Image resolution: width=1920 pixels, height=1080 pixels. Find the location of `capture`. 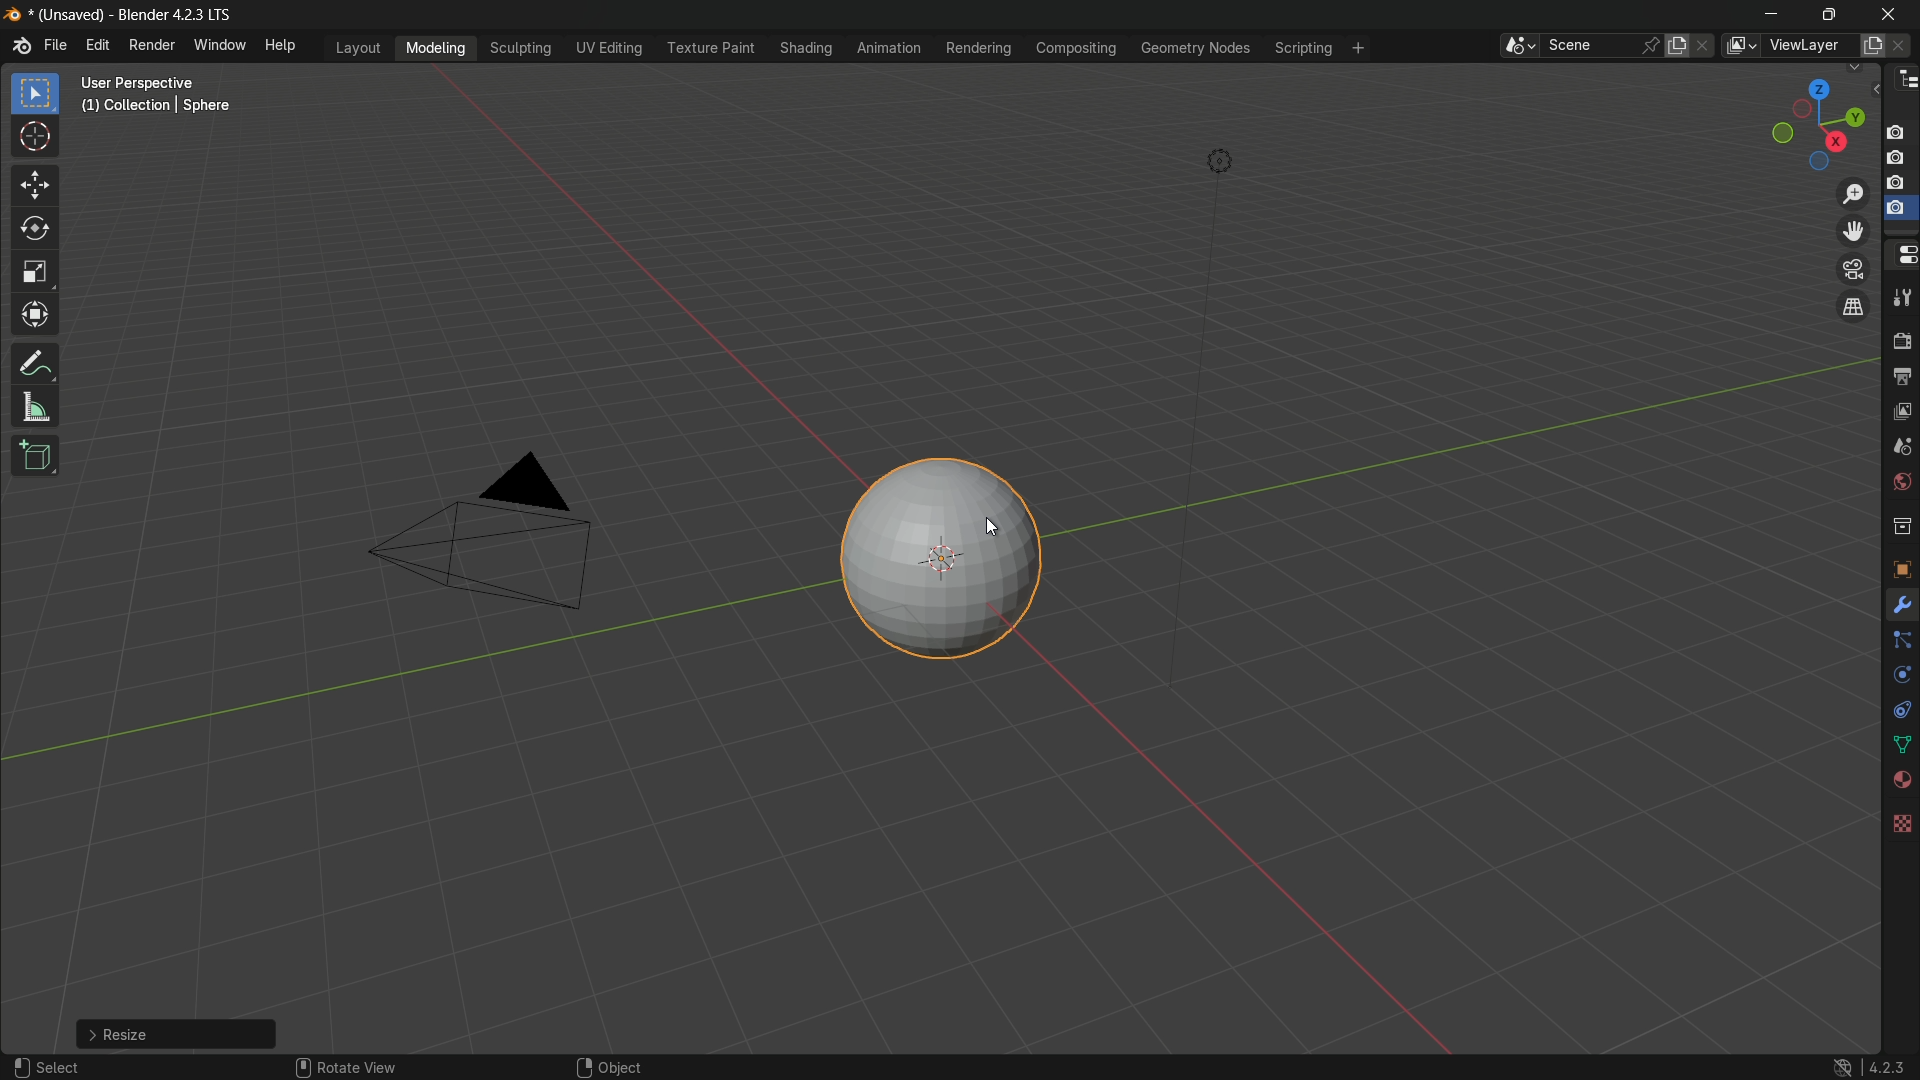

capture is located at coordinates (1900, 184).